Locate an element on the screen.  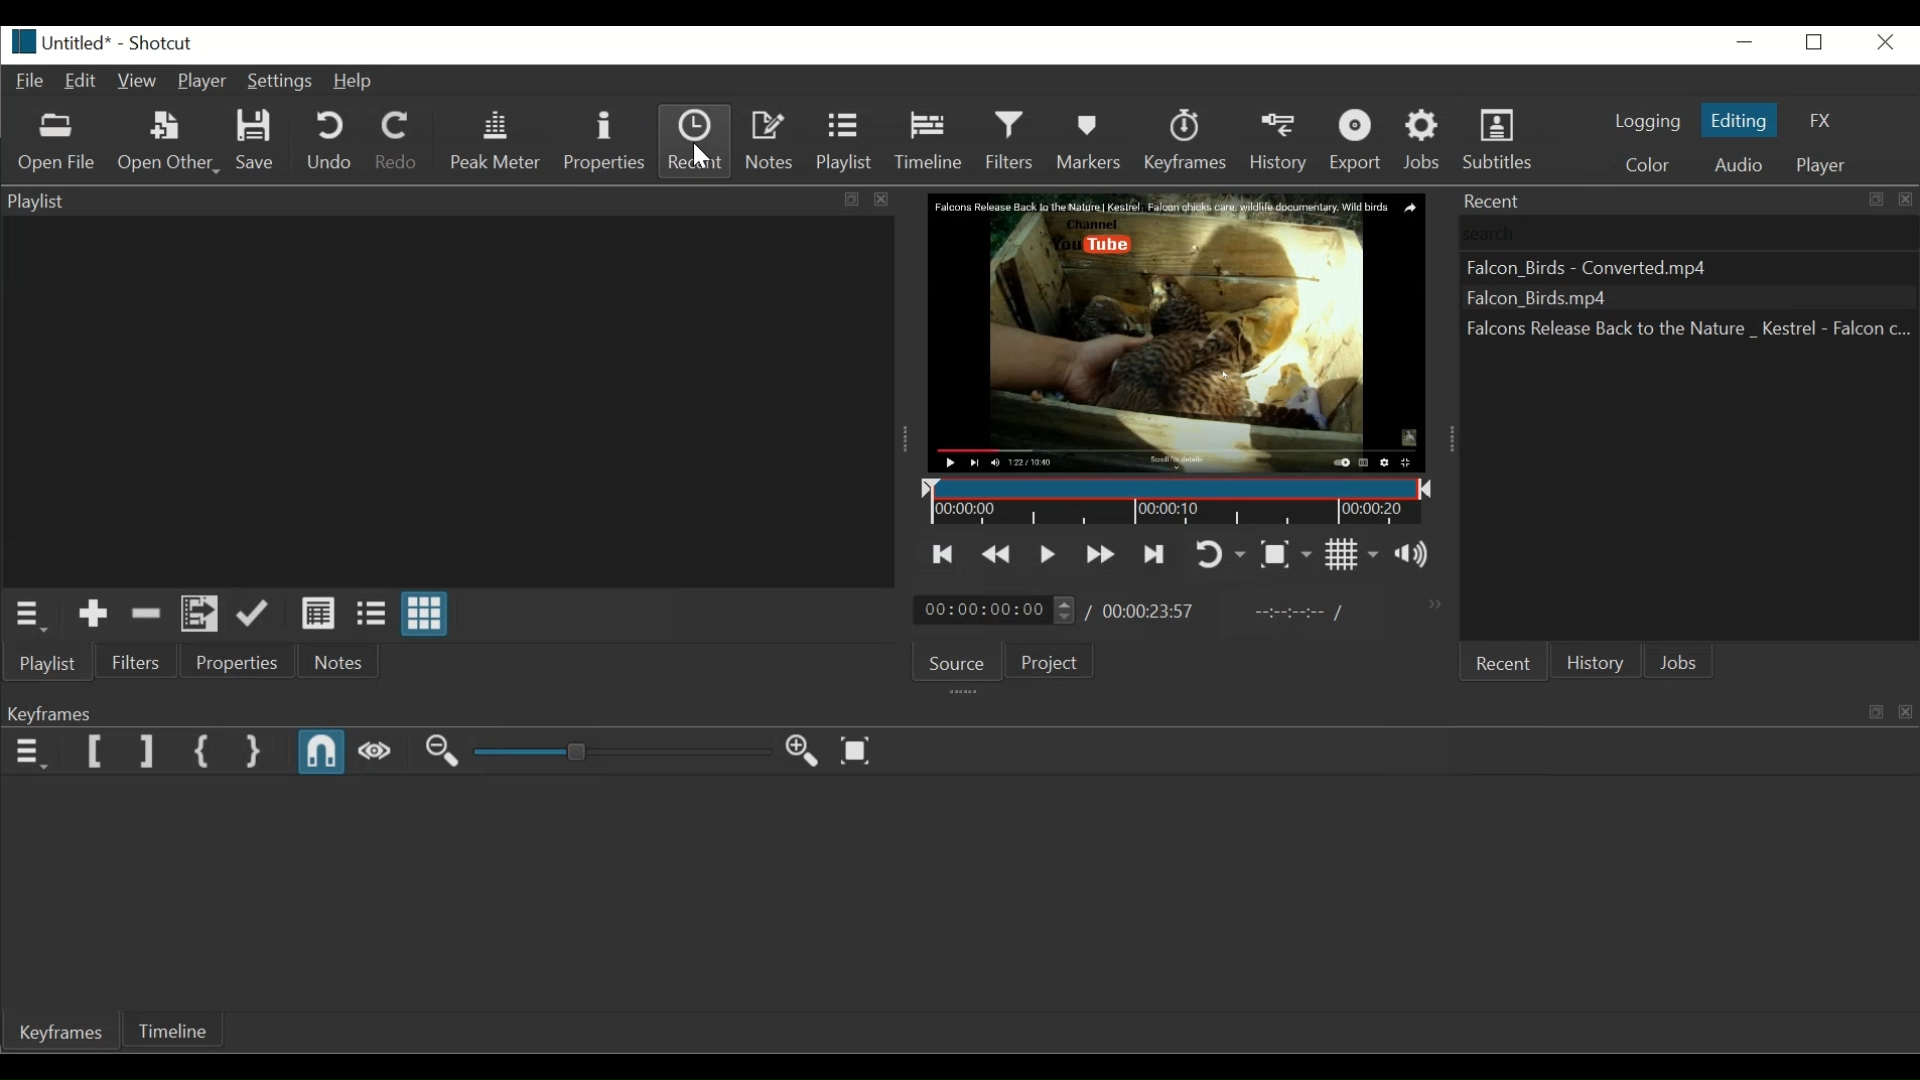
Untitled* - Shortcut (File details) is located at coordinates (116, 42).